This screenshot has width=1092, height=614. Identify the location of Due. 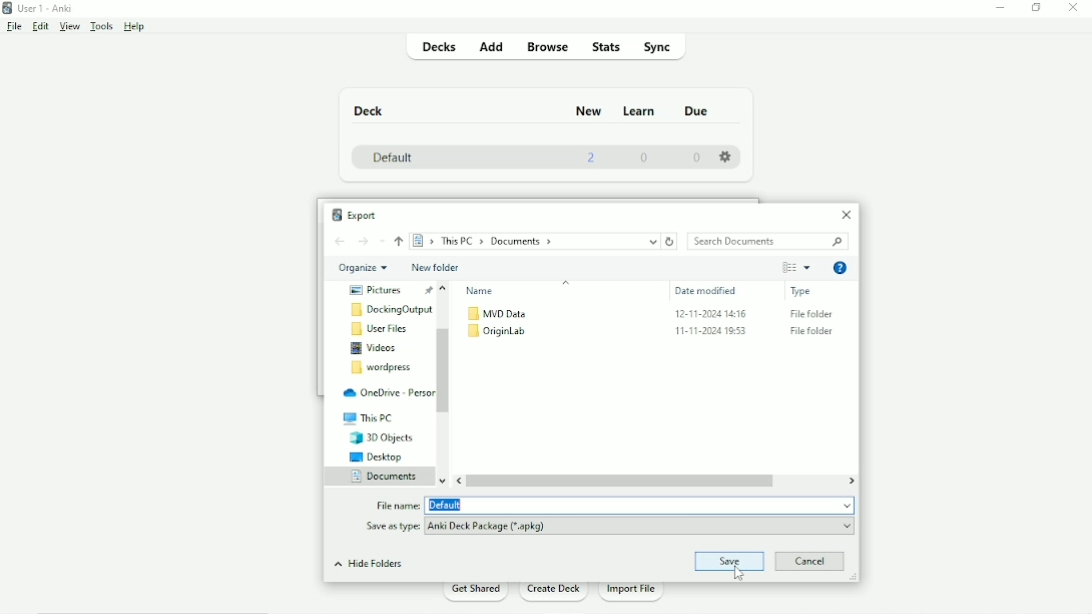
(700, 110).